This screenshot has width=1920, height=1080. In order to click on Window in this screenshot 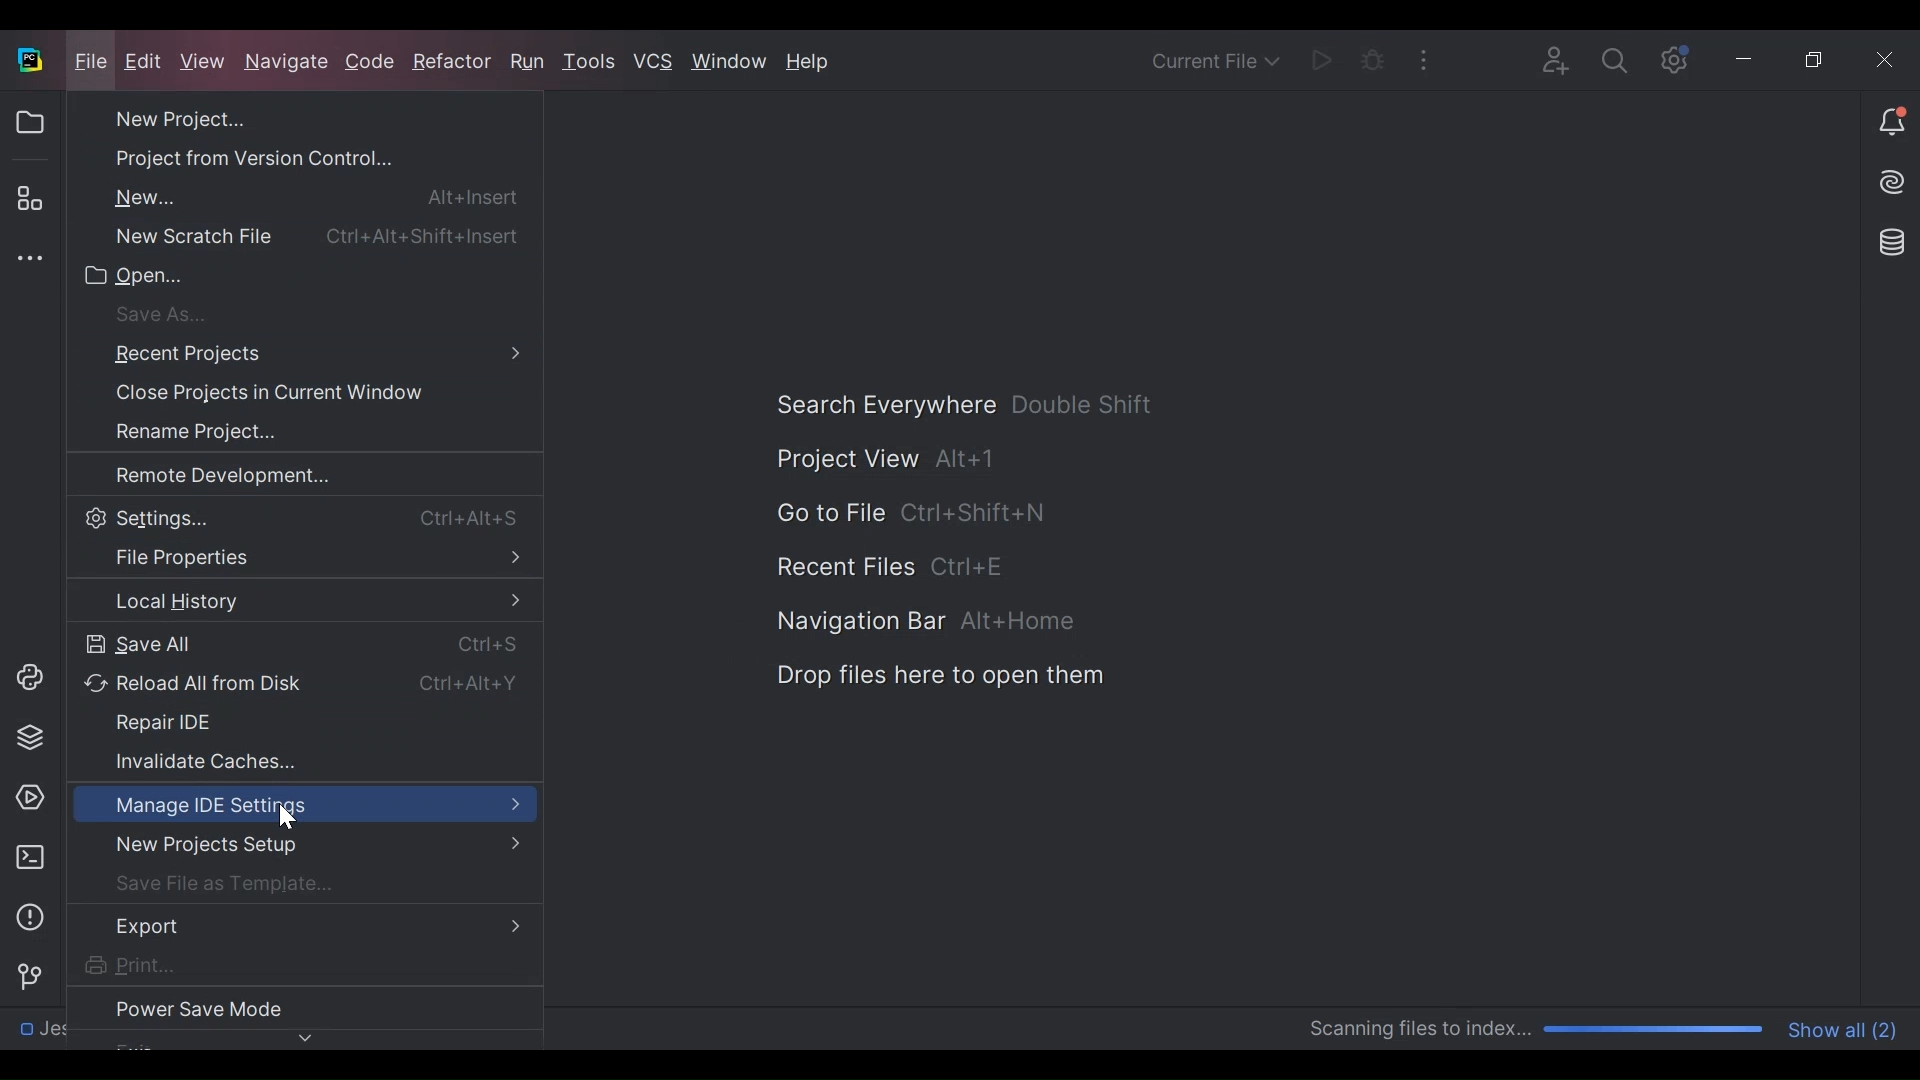, I will do `click(730, 61)`.